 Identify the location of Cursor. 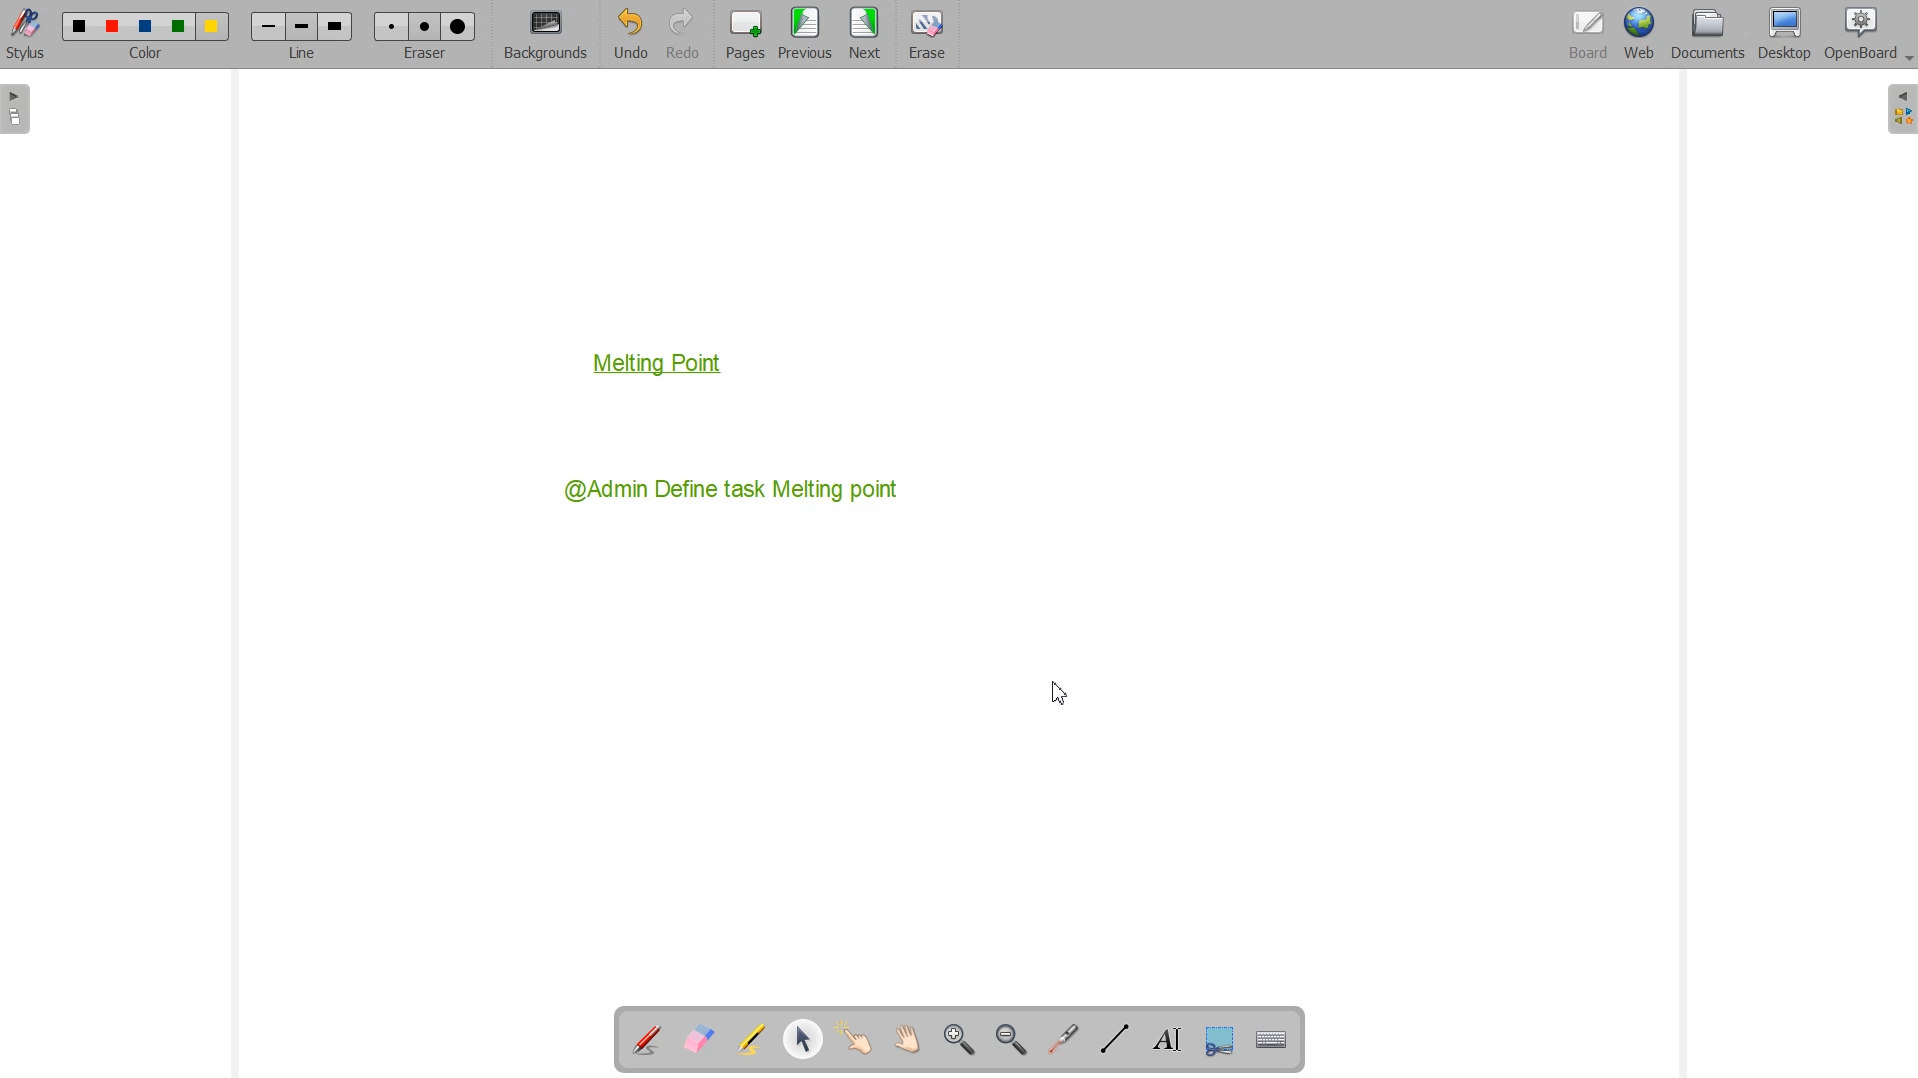
(1058, 693).